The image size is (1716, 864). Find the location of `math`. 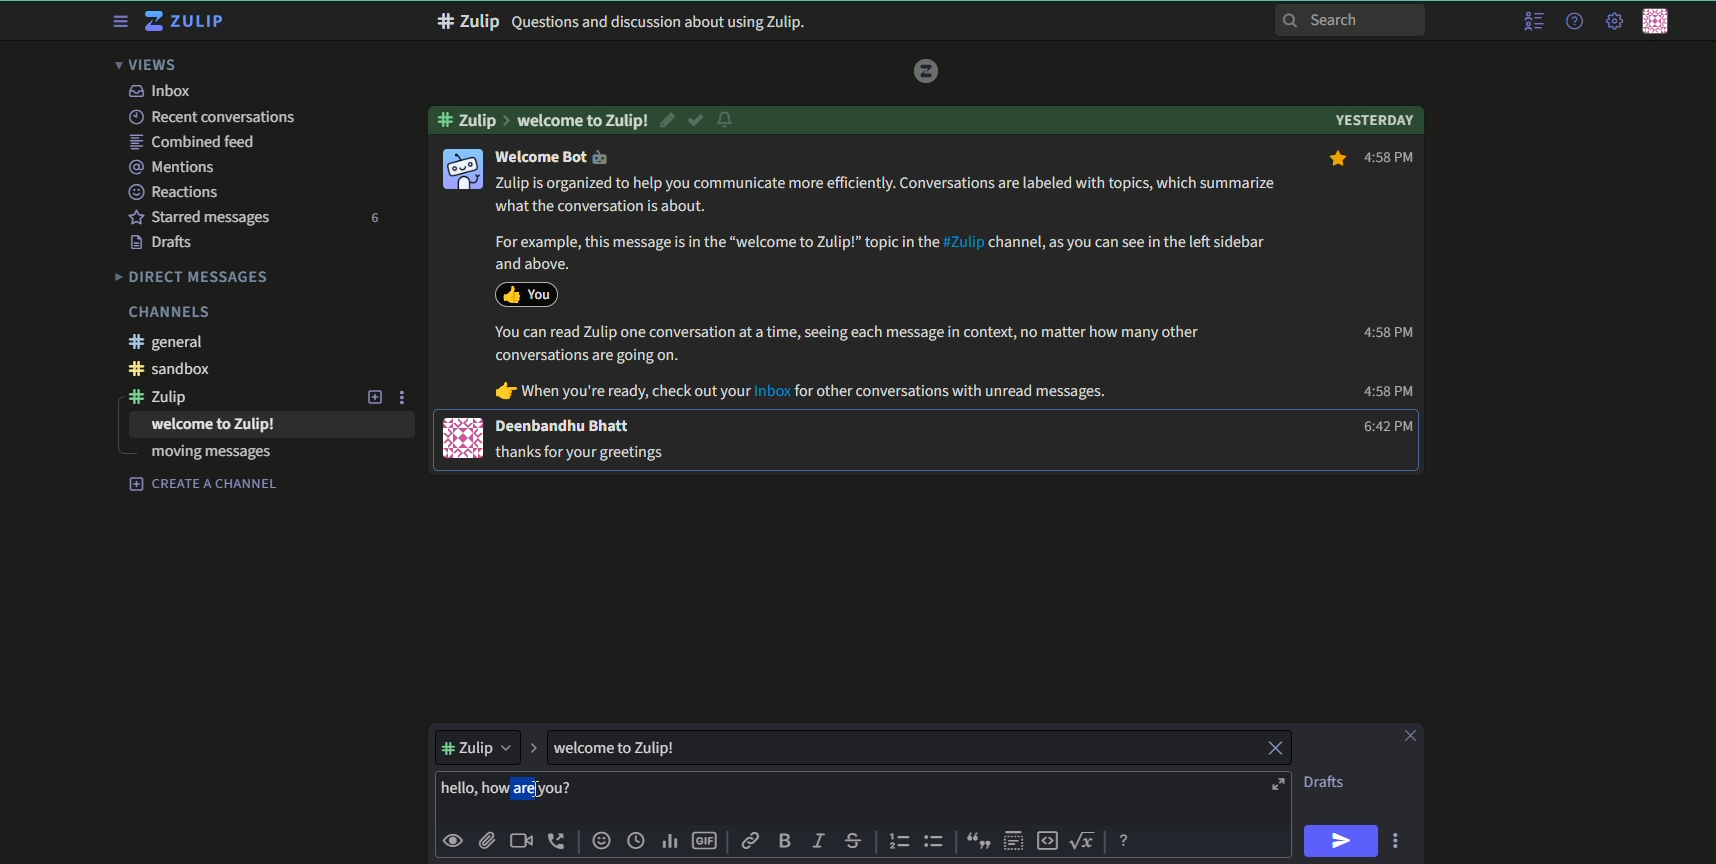

math is located at coordinates (1086, 839).